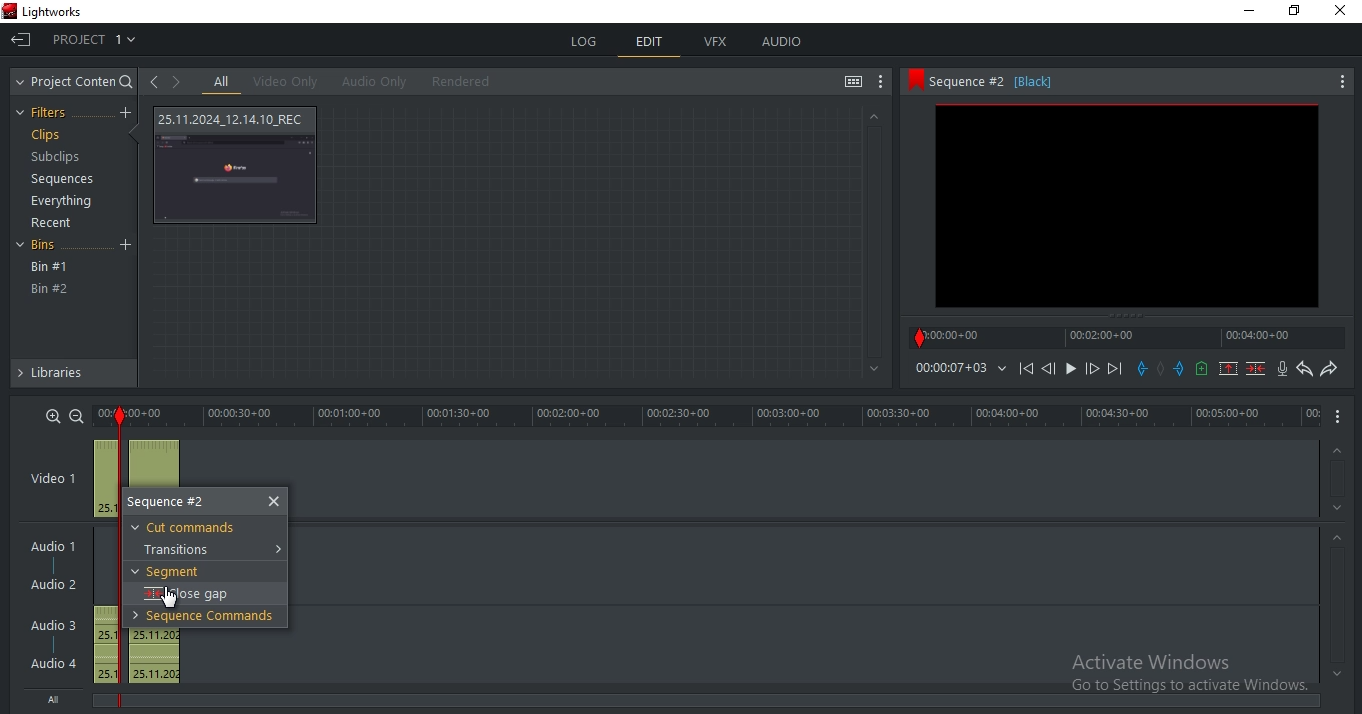 This screenshot has width=1362, height=714. What do you see at coordinates (285, 82) in the screenshot?
I see `video only` at bounding box center [285, 82].